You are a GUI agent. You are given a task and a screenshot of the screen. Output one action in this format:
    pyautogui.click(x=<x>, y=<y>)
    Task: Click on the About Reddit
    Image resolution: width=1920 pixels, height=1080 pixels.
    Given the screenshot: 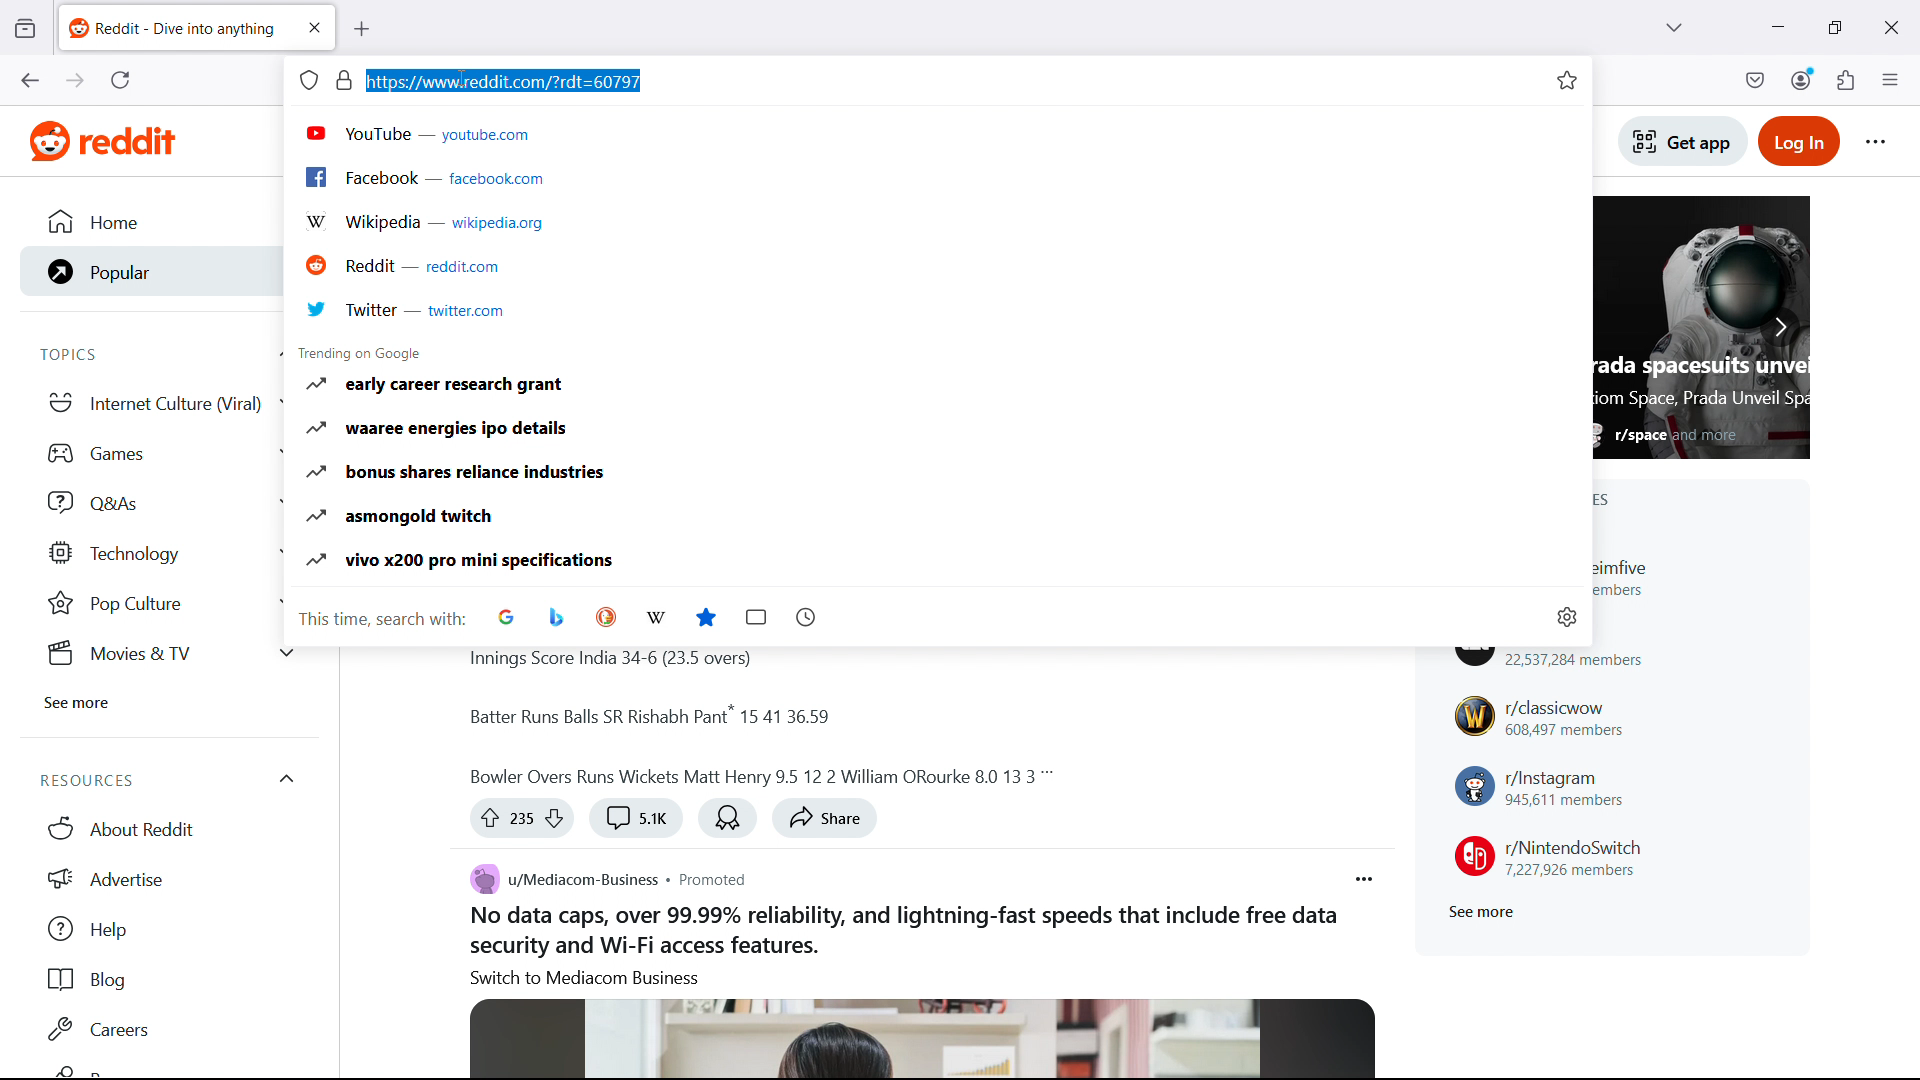 What is the action you would take?
    pyautogui.click(x=166, y=828)
    